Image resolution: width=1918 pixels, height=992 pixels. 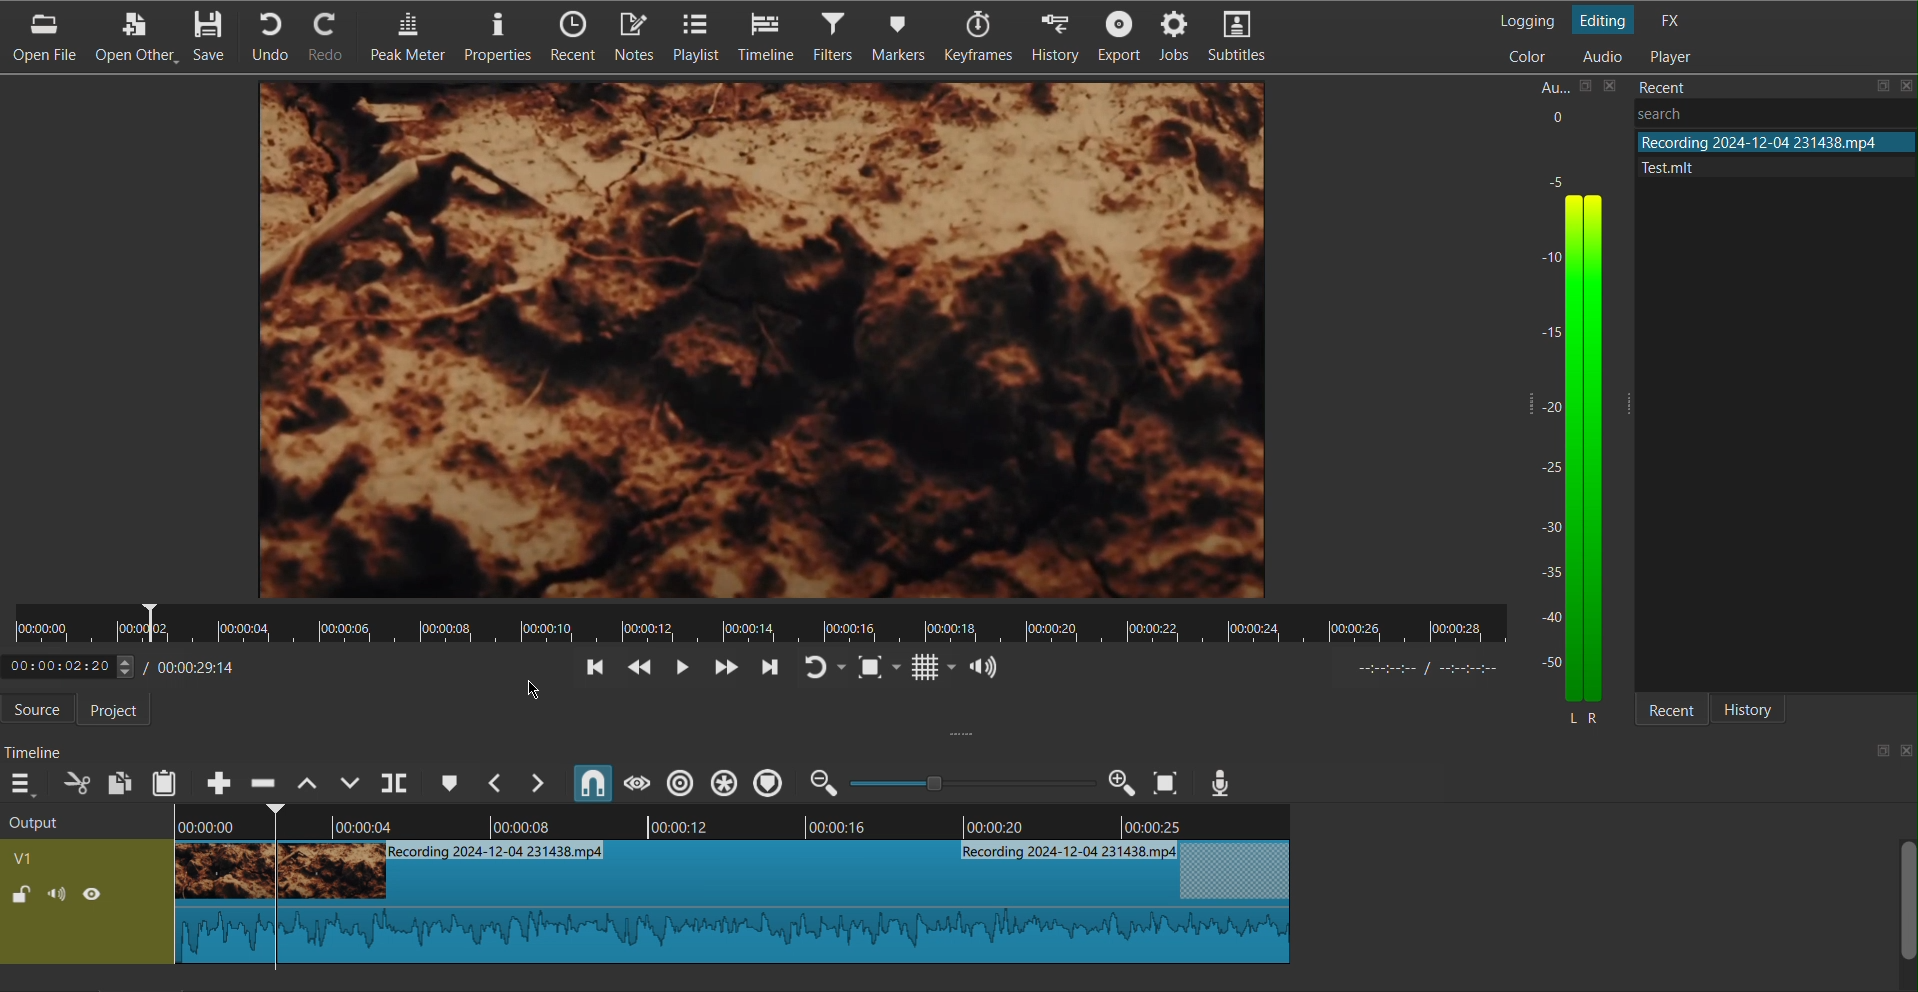 What do you see at coordinates (984, 669) in the screenshot?
I see `Show the volume control` at bounding box center [984, 669].